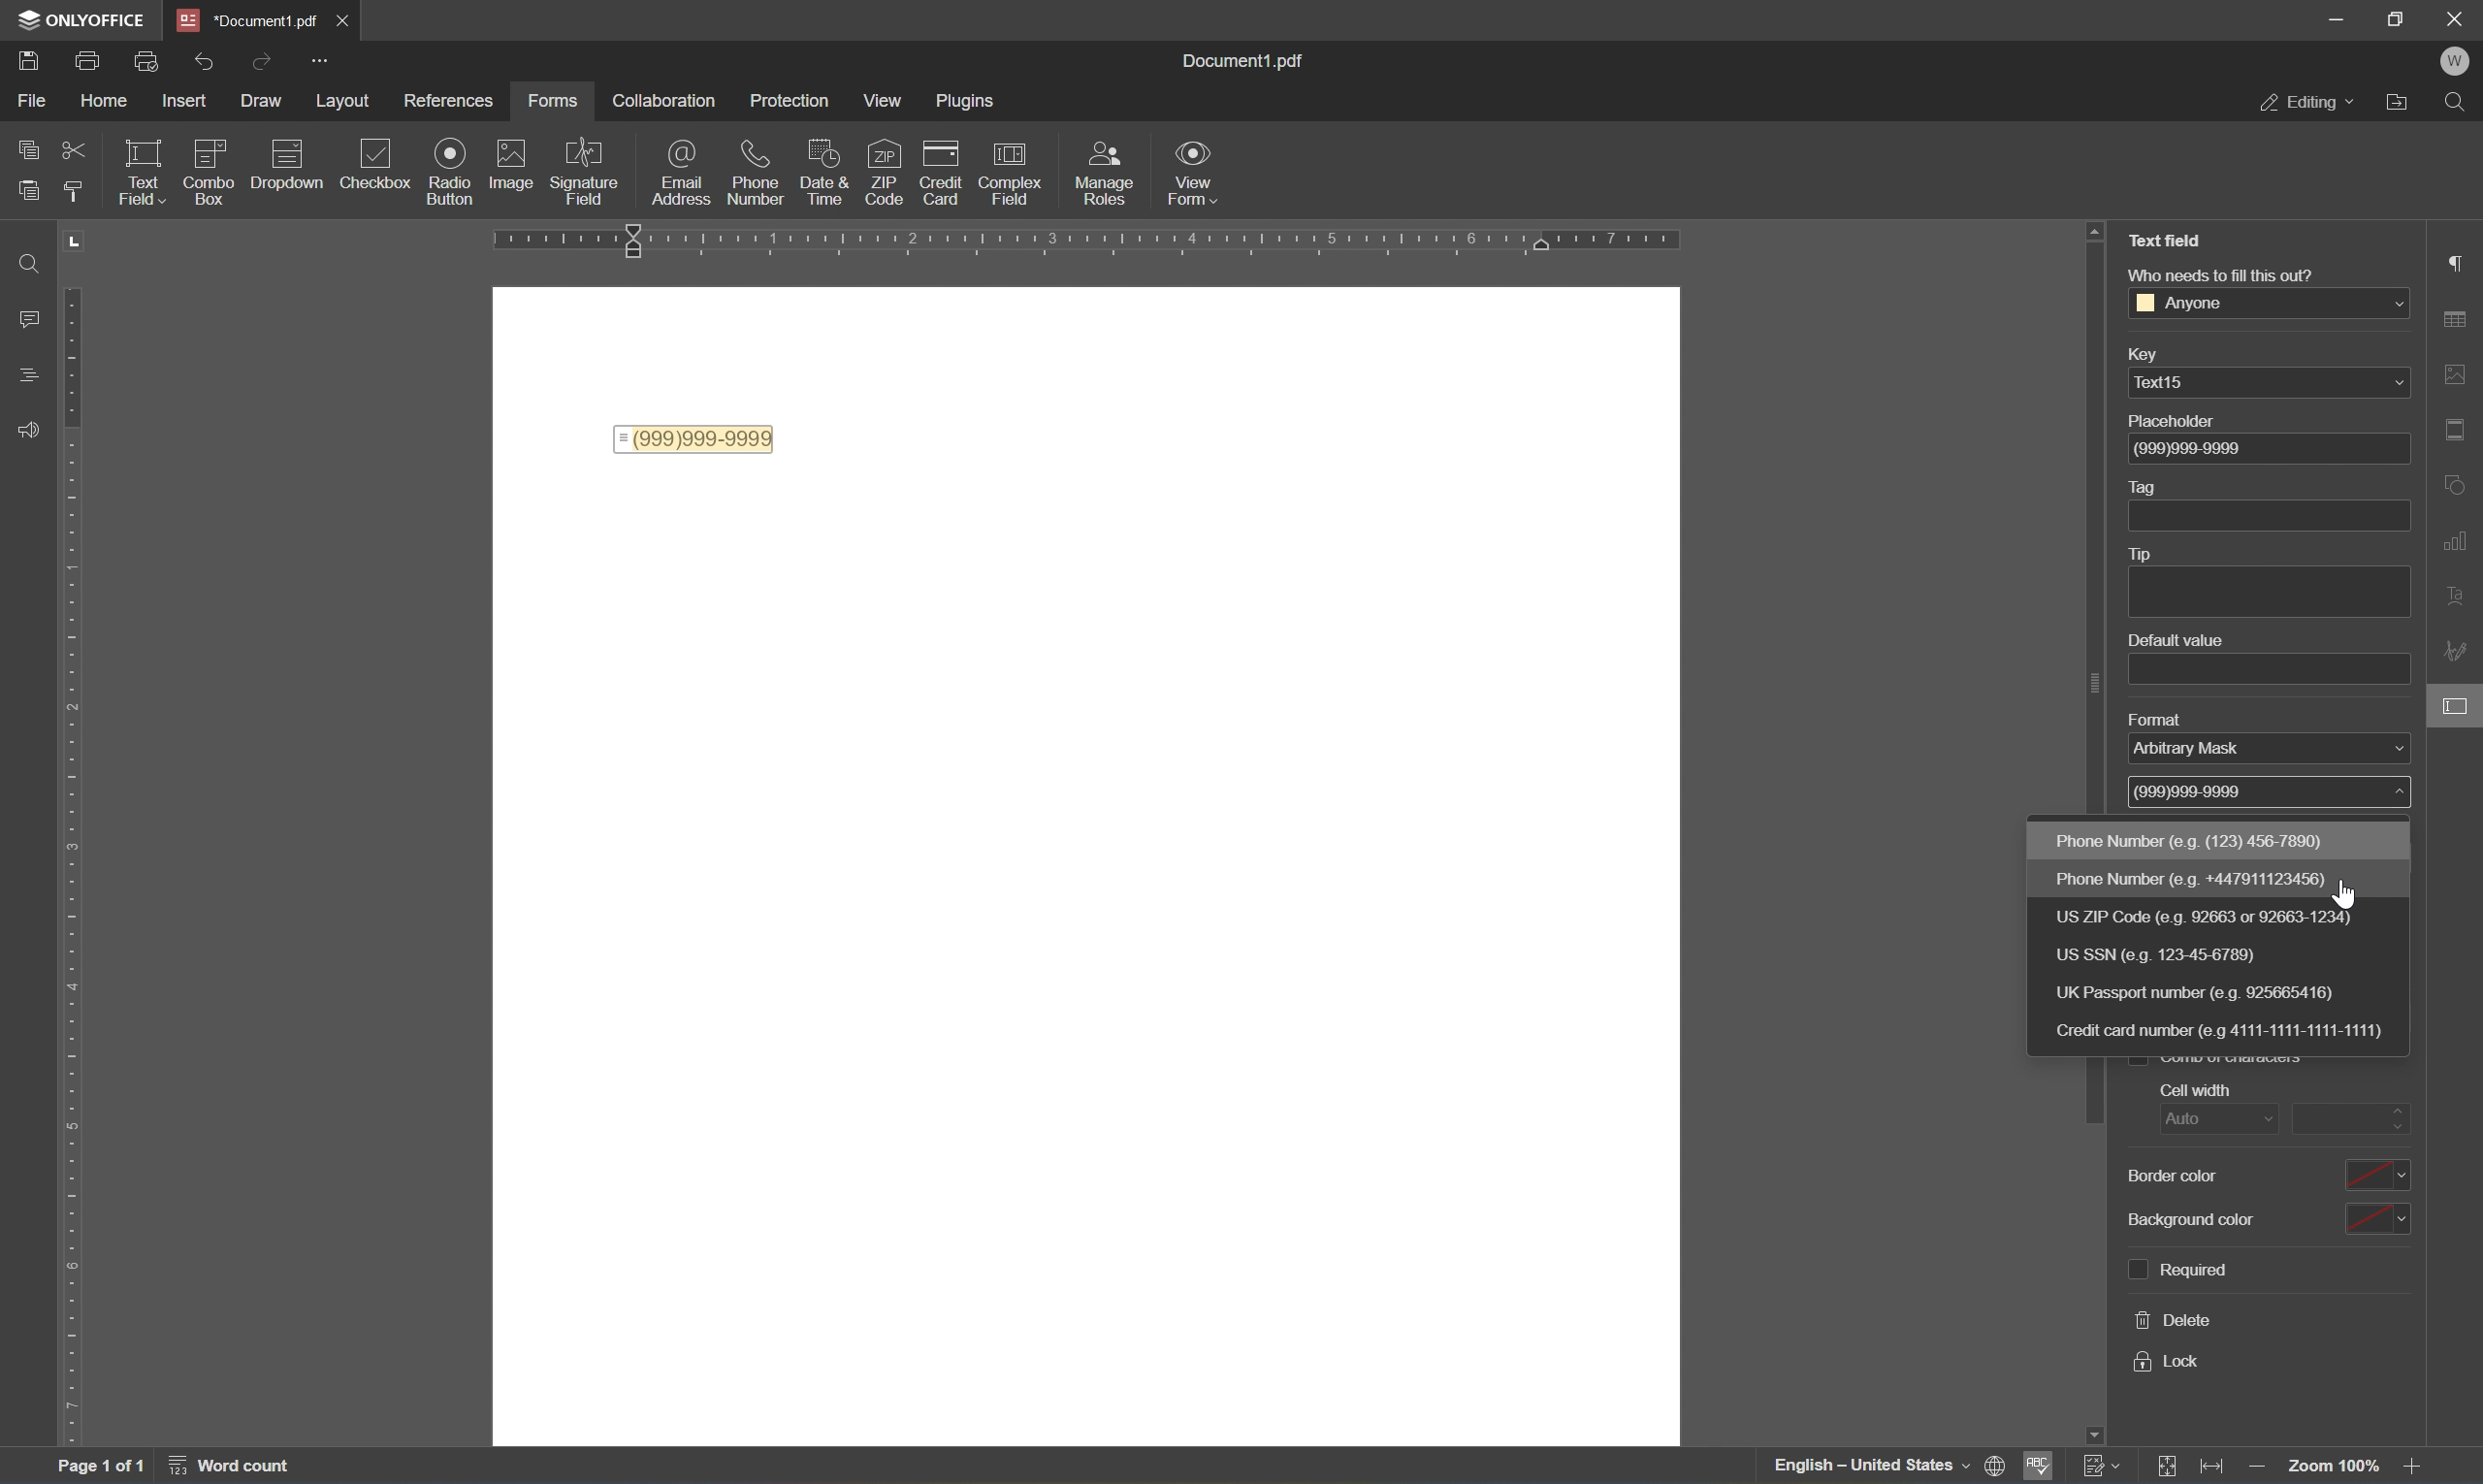 The height and width of the screenshot is (1484, 2483). I want to click on drop down, so click(2390, 304).